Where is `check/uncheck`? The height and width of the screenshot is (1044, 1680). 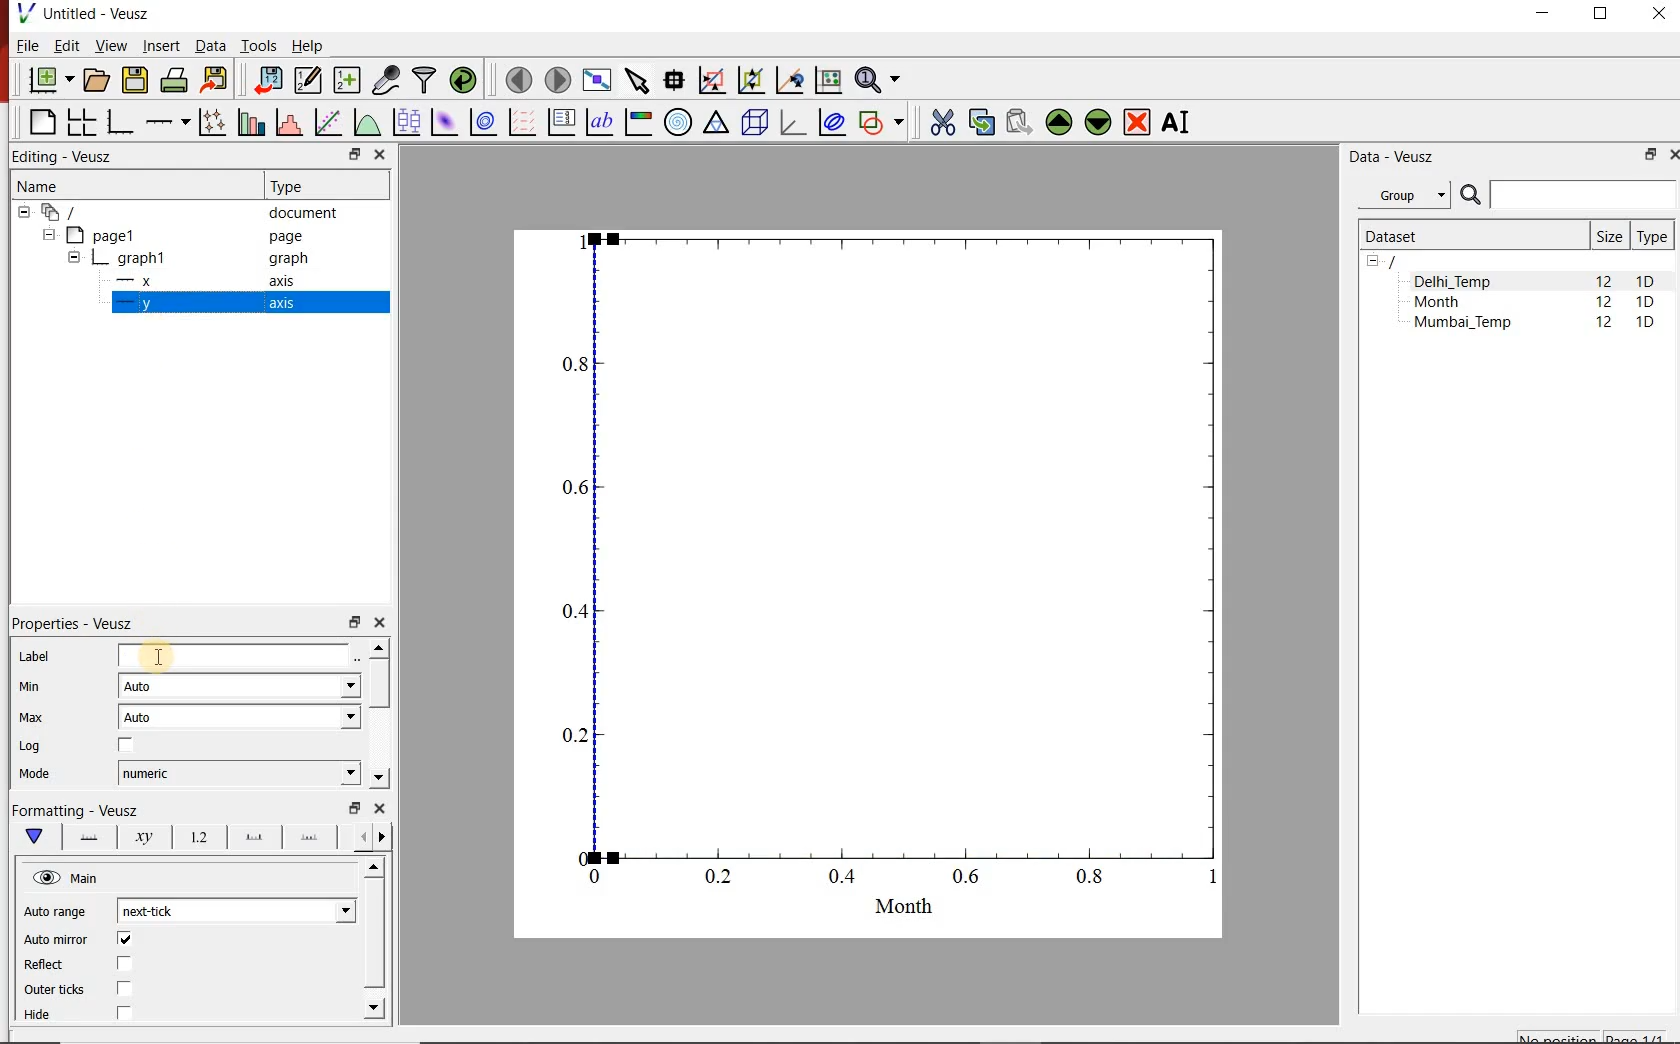 check/uncheck is located at coordinates (126, 746).